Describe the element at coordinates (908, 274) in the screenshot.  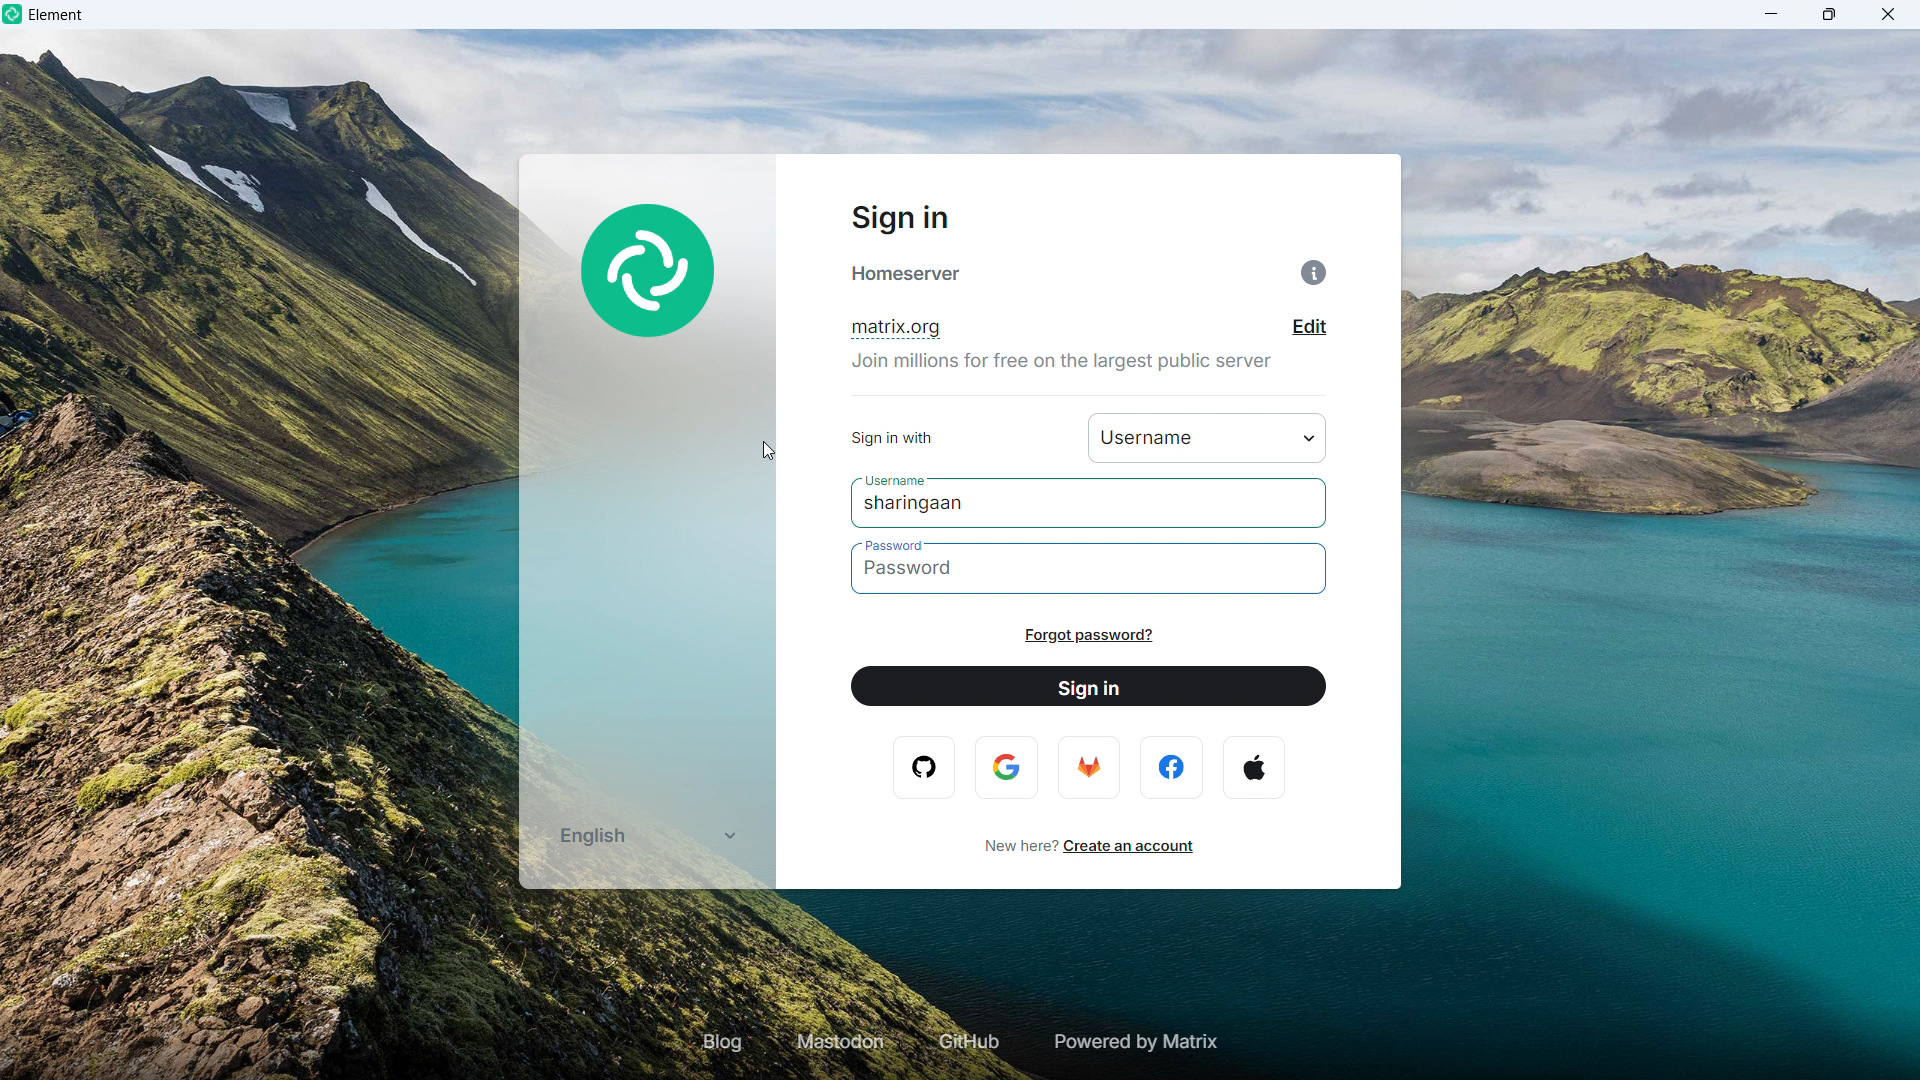
I see `home Server ` at that location.